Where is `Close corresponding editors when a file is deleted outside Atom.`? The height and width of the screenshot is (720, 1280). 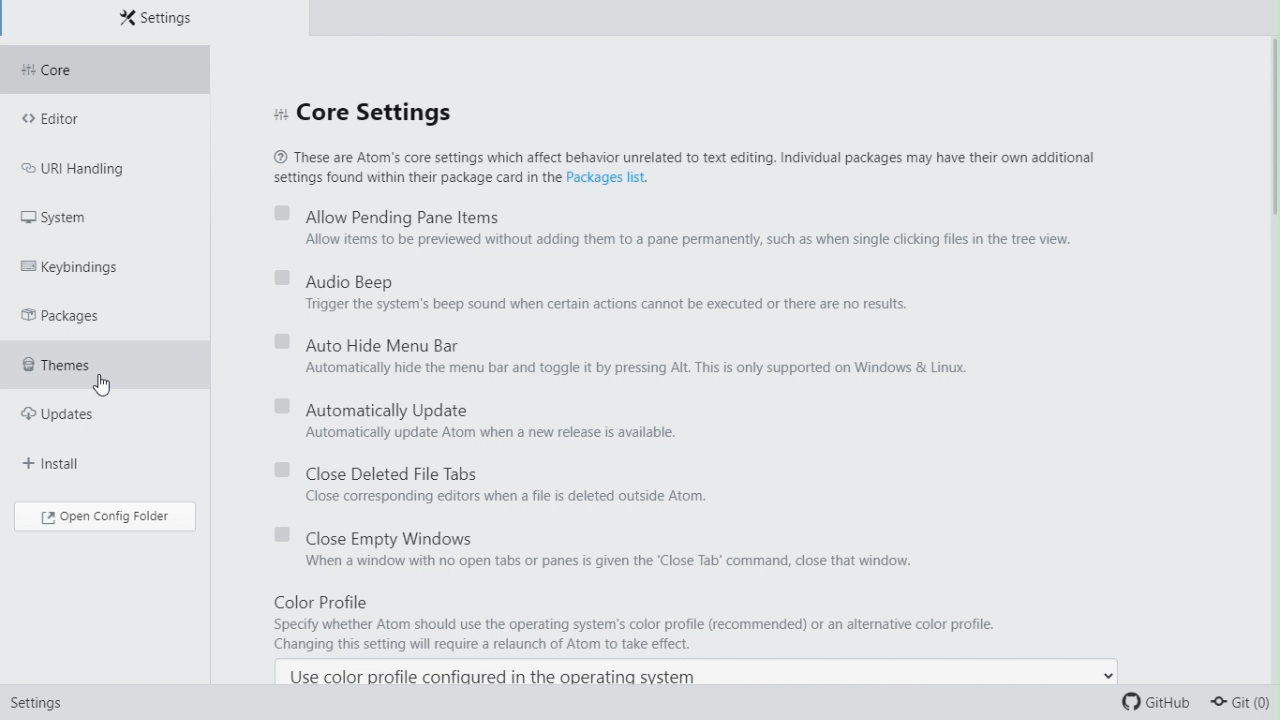
Close corresponding editors when a file is deleted outside Atom. is located at coordinates (526, 496).